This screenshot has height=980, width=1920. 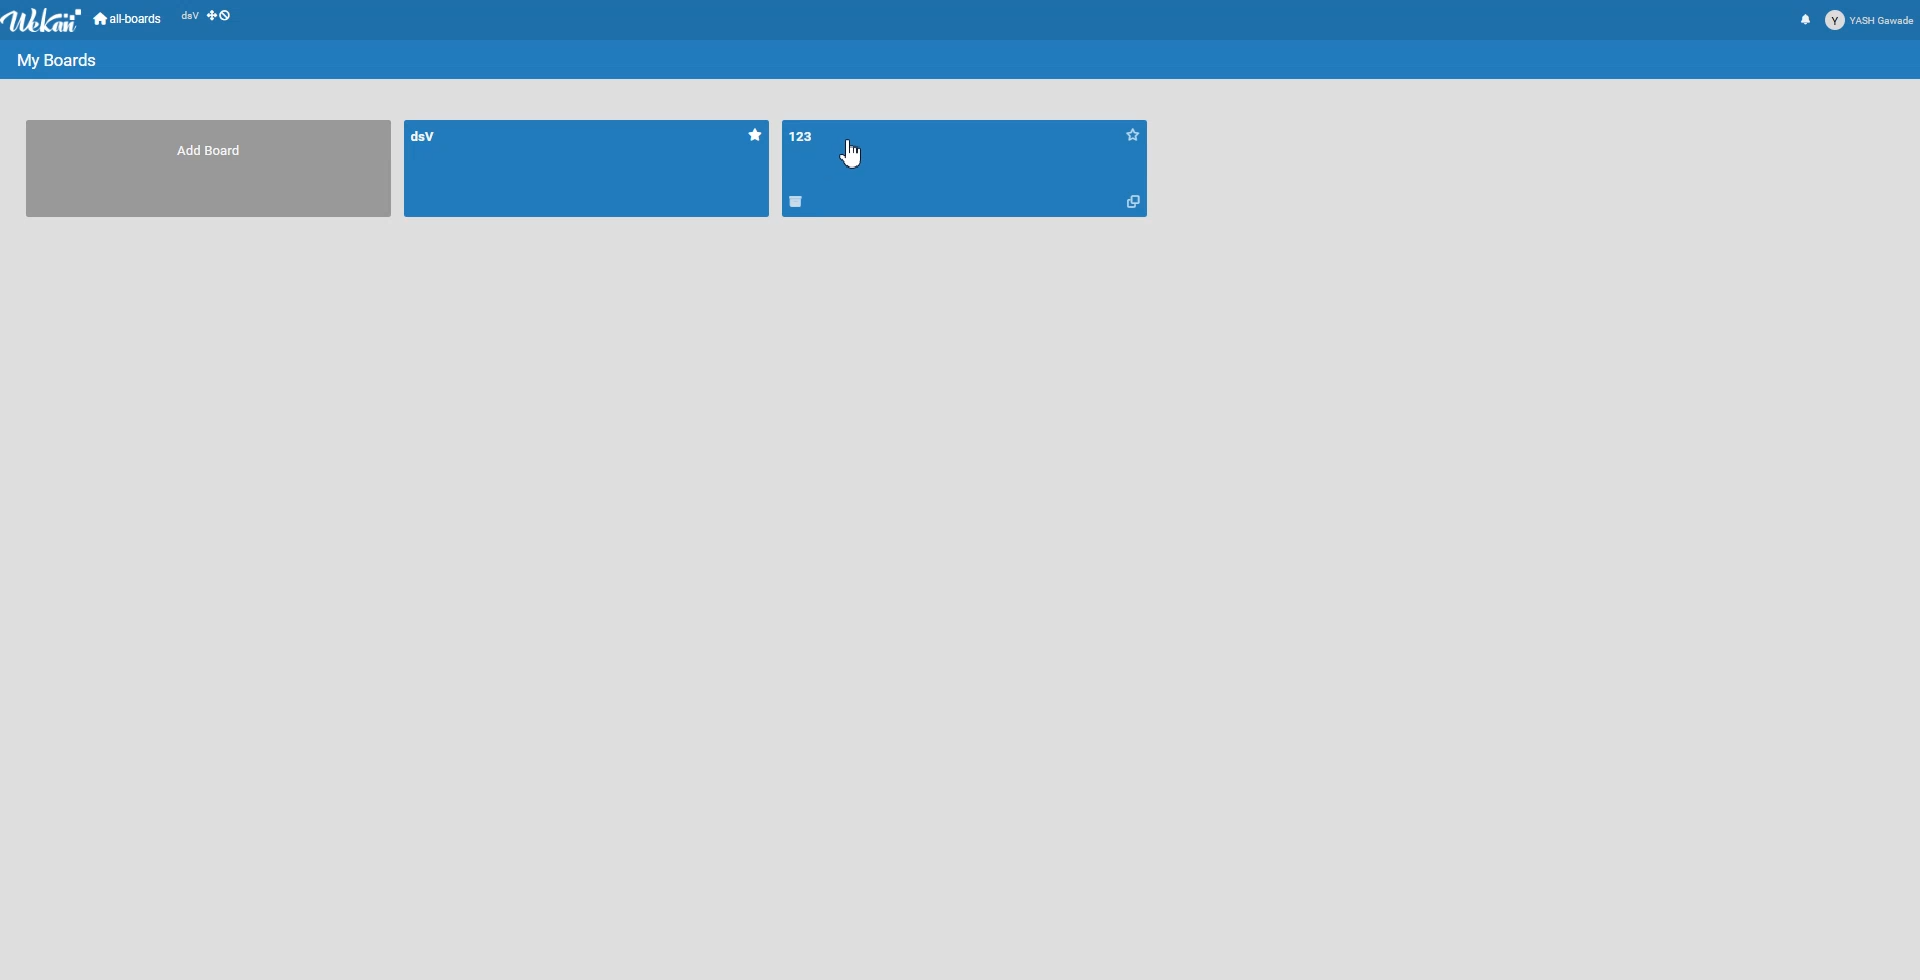 What do you see at coordinates (1870, 20) in the screenshot?
I see `Profile` at bounding box center [1870, 20].